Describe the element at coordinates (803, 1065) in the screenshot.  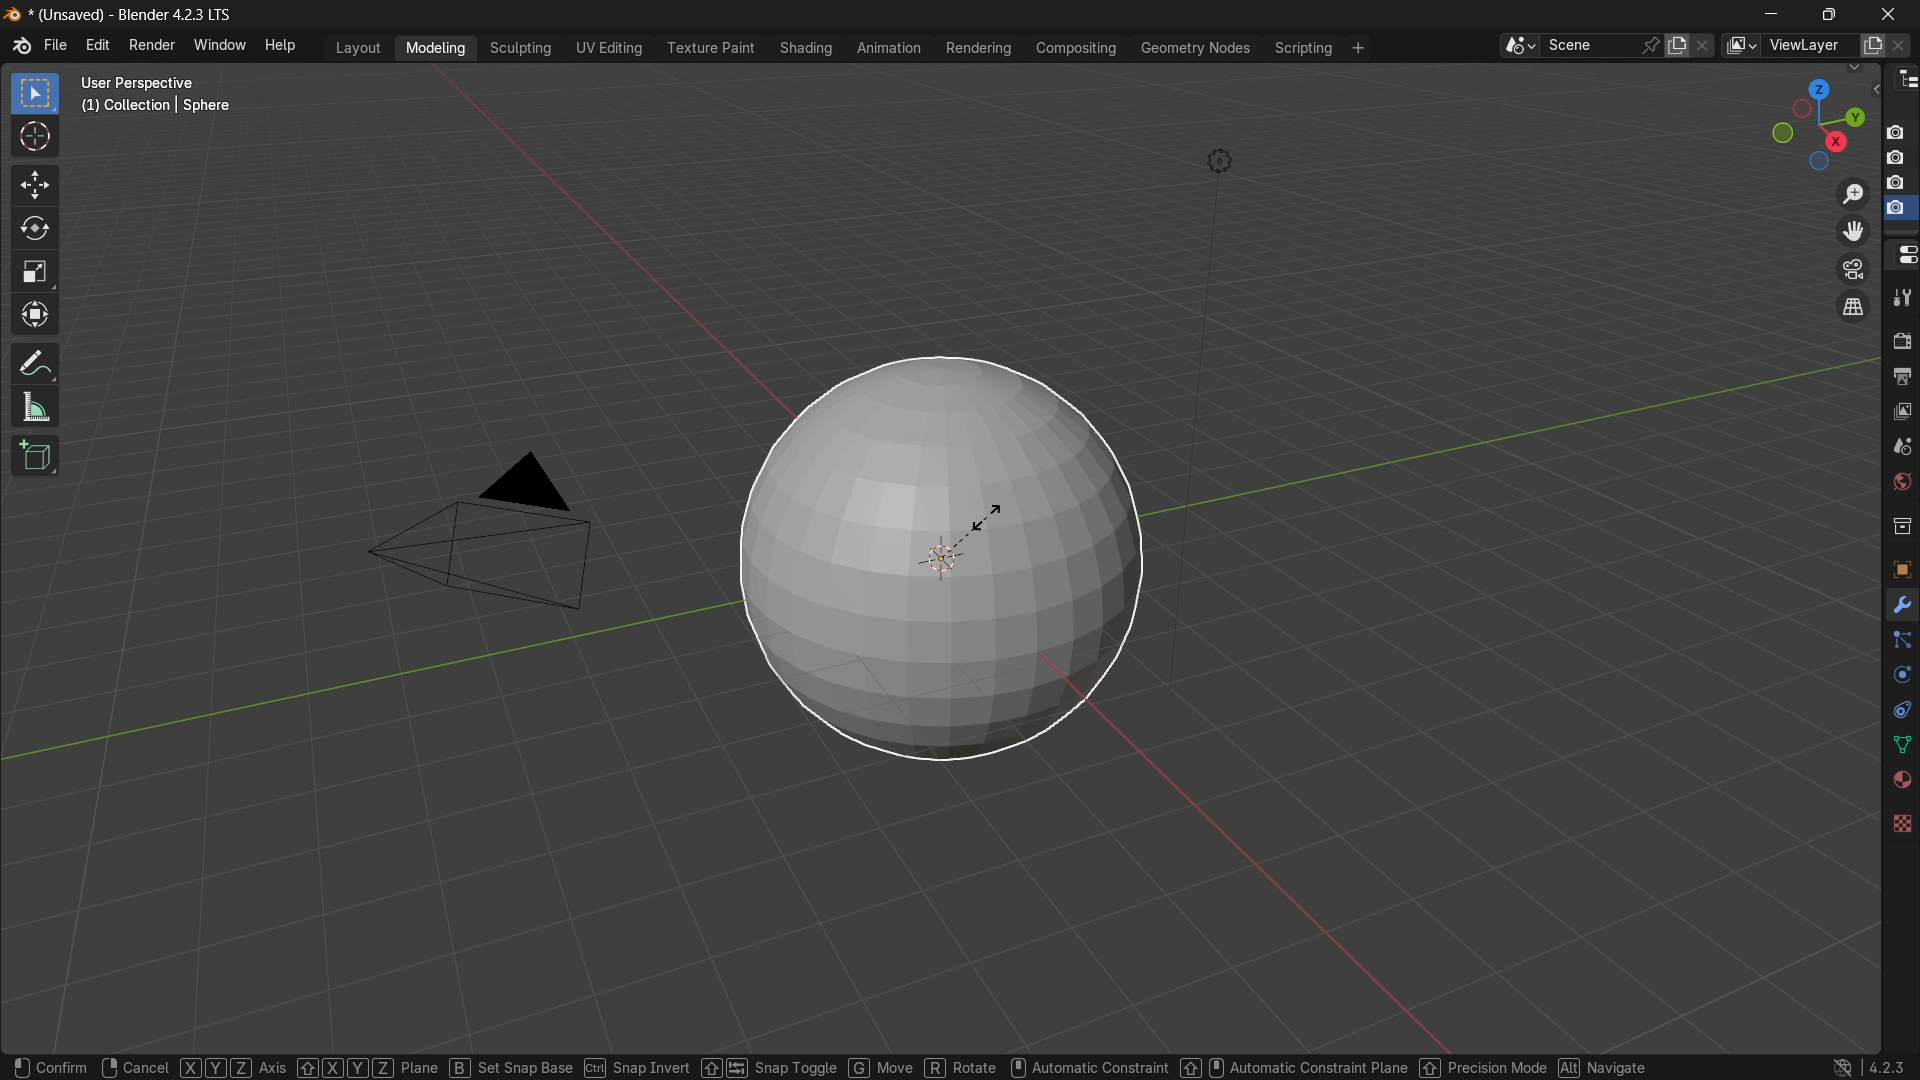
I see `snap toggle` at that location.